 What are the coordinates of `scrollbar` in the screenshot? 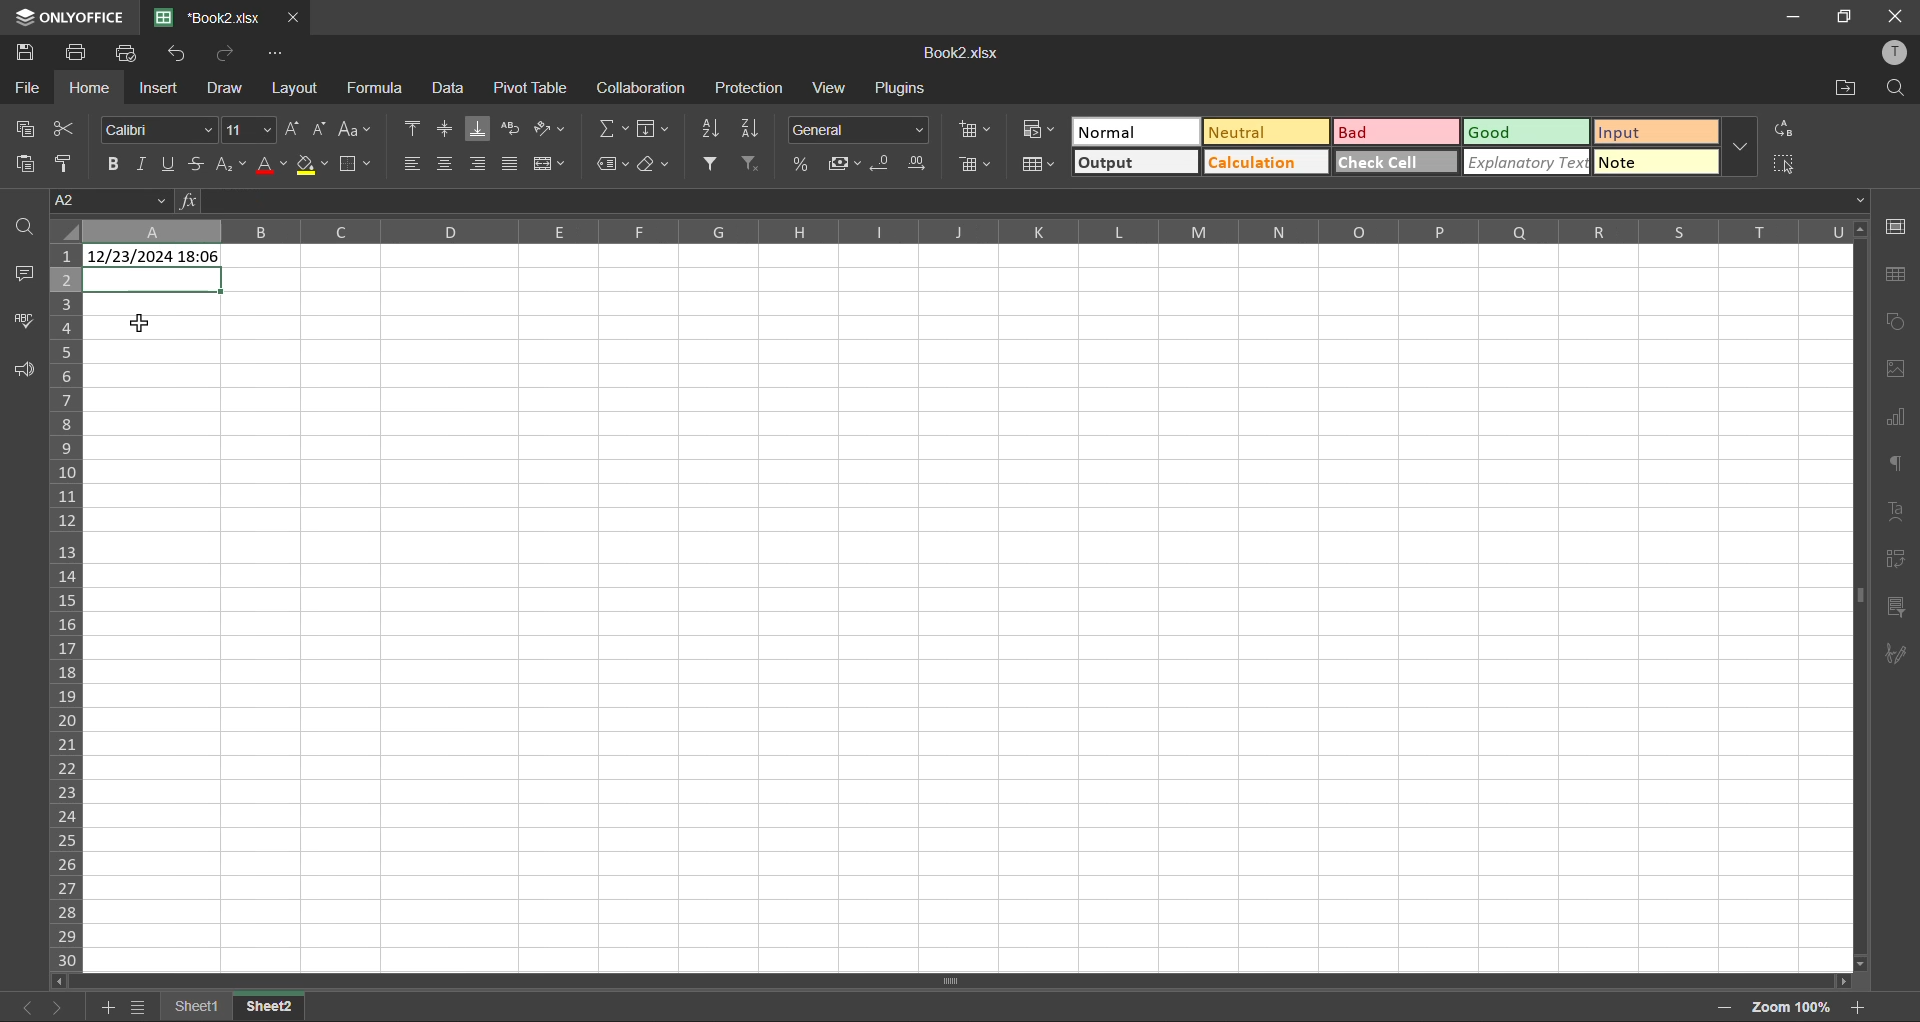 It's located at (948, 981).